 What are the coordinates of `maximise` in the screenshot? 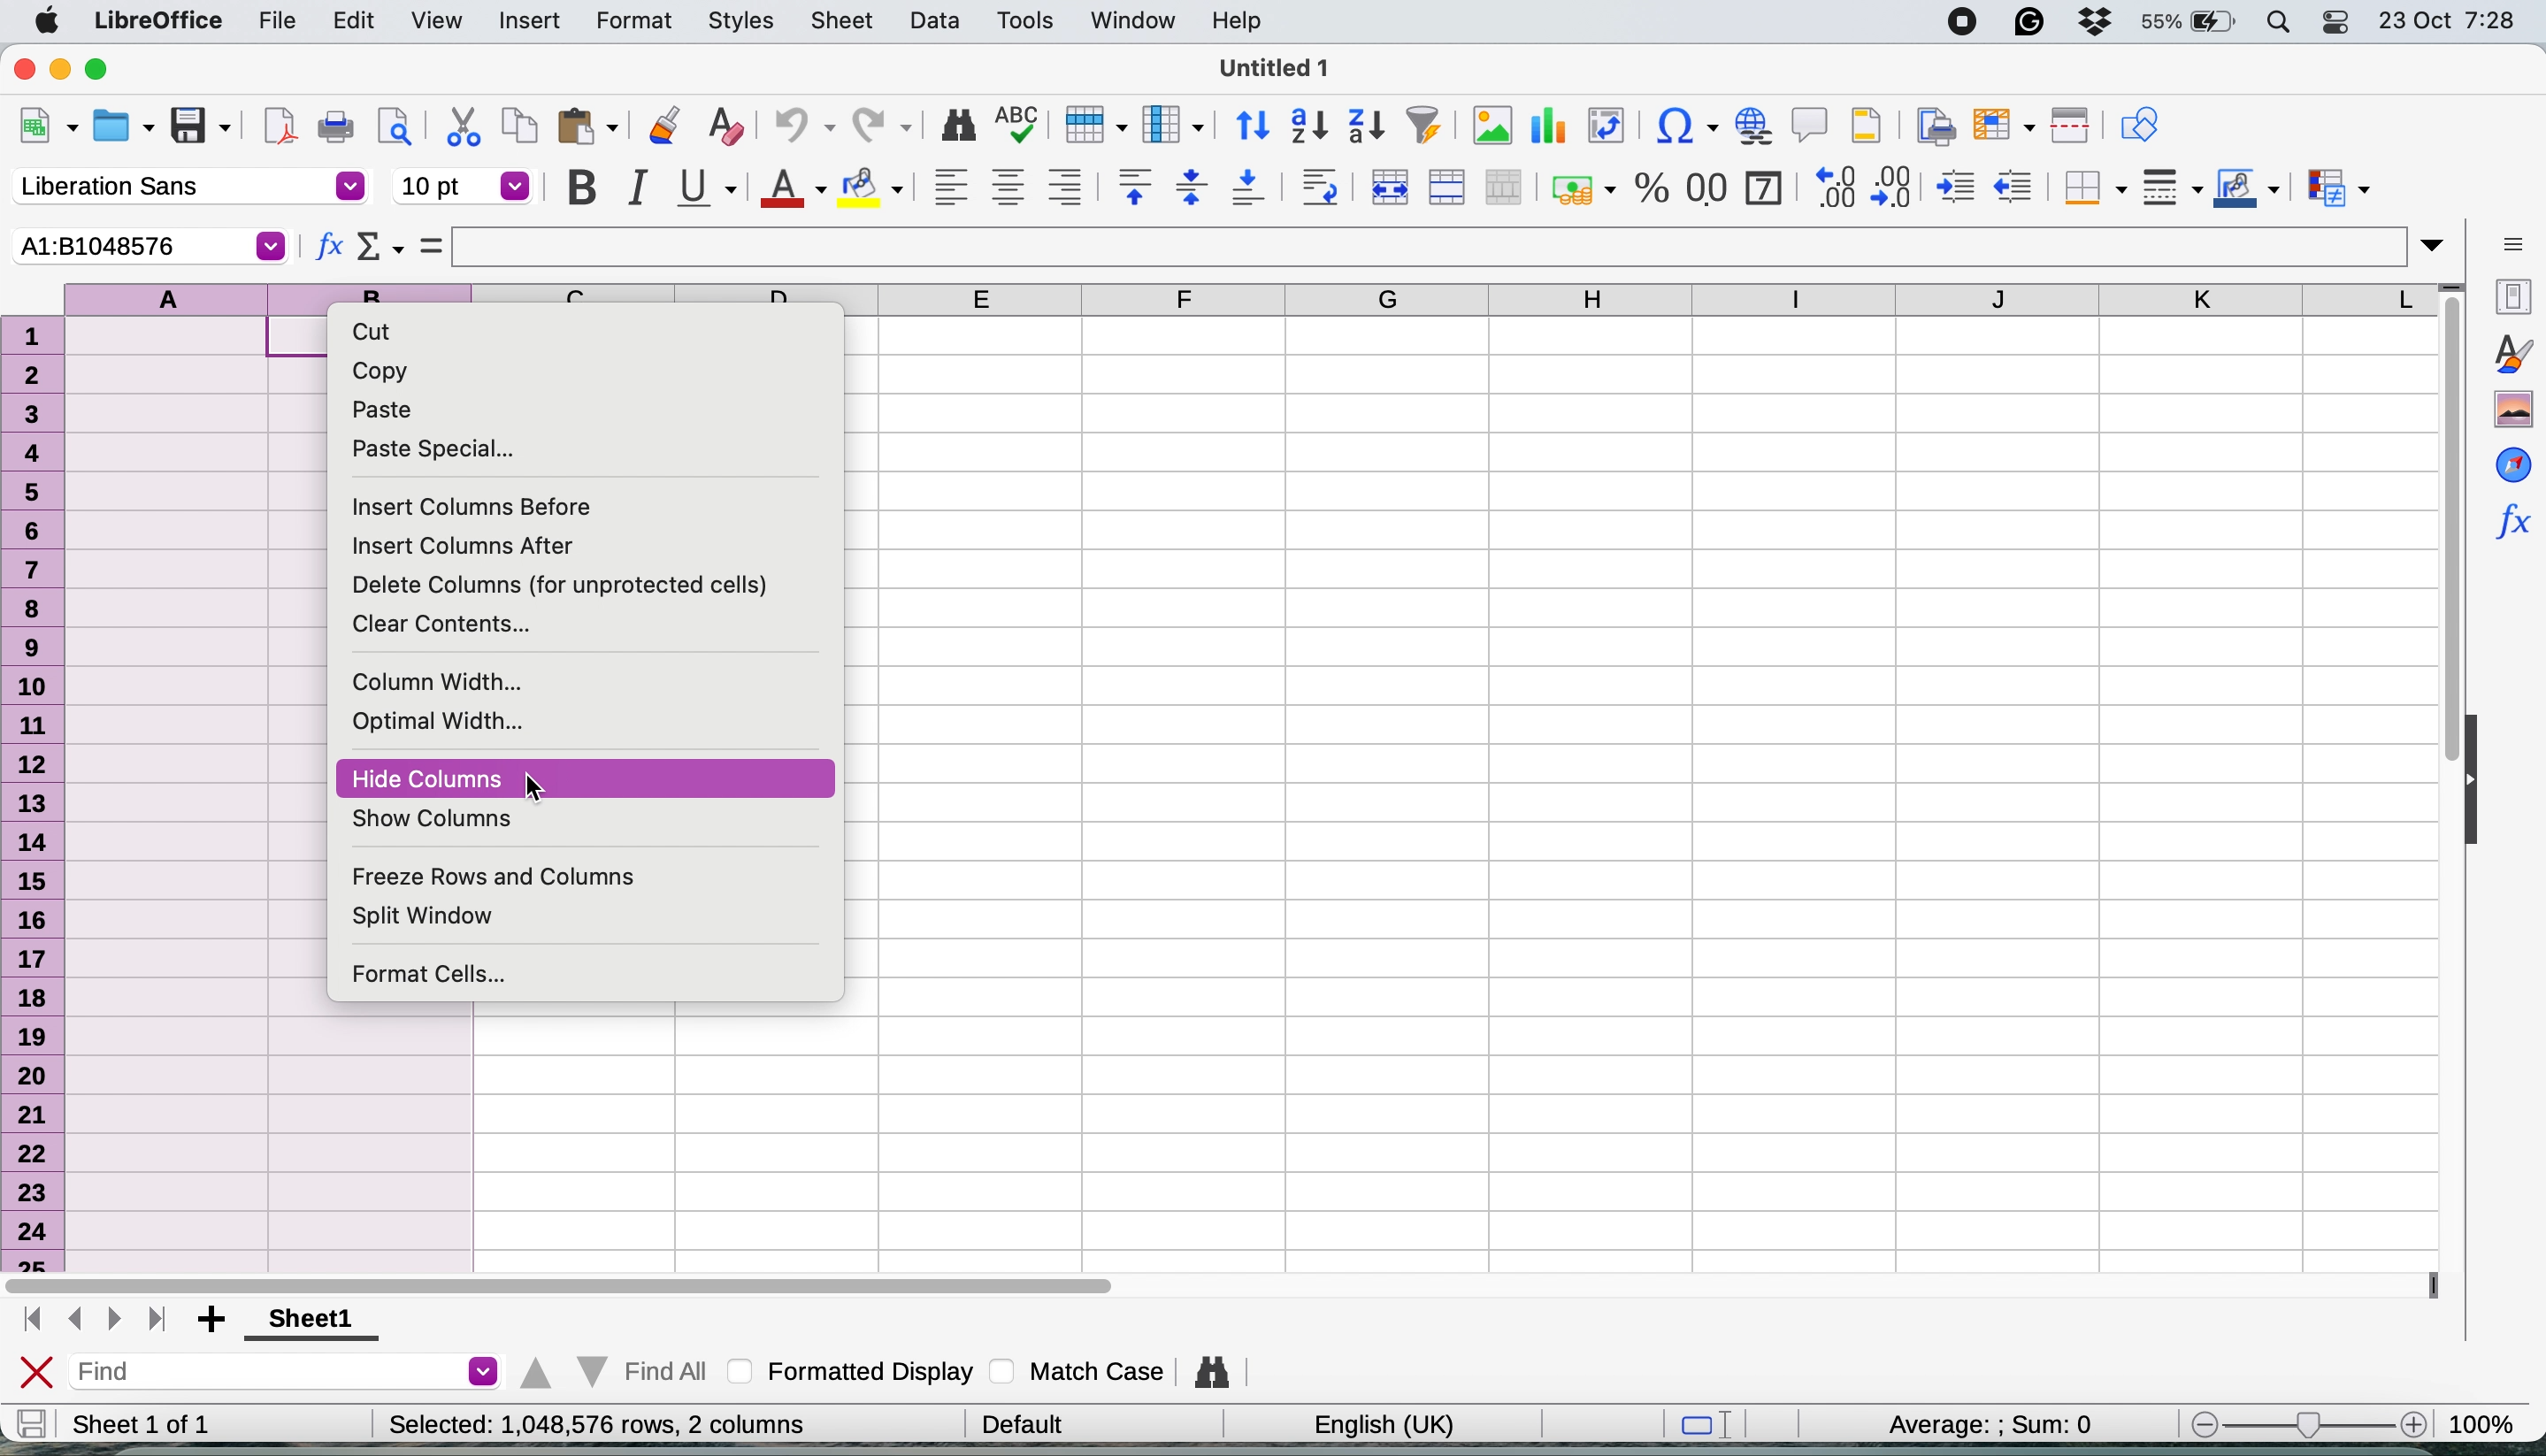 It's located at (106, 71).